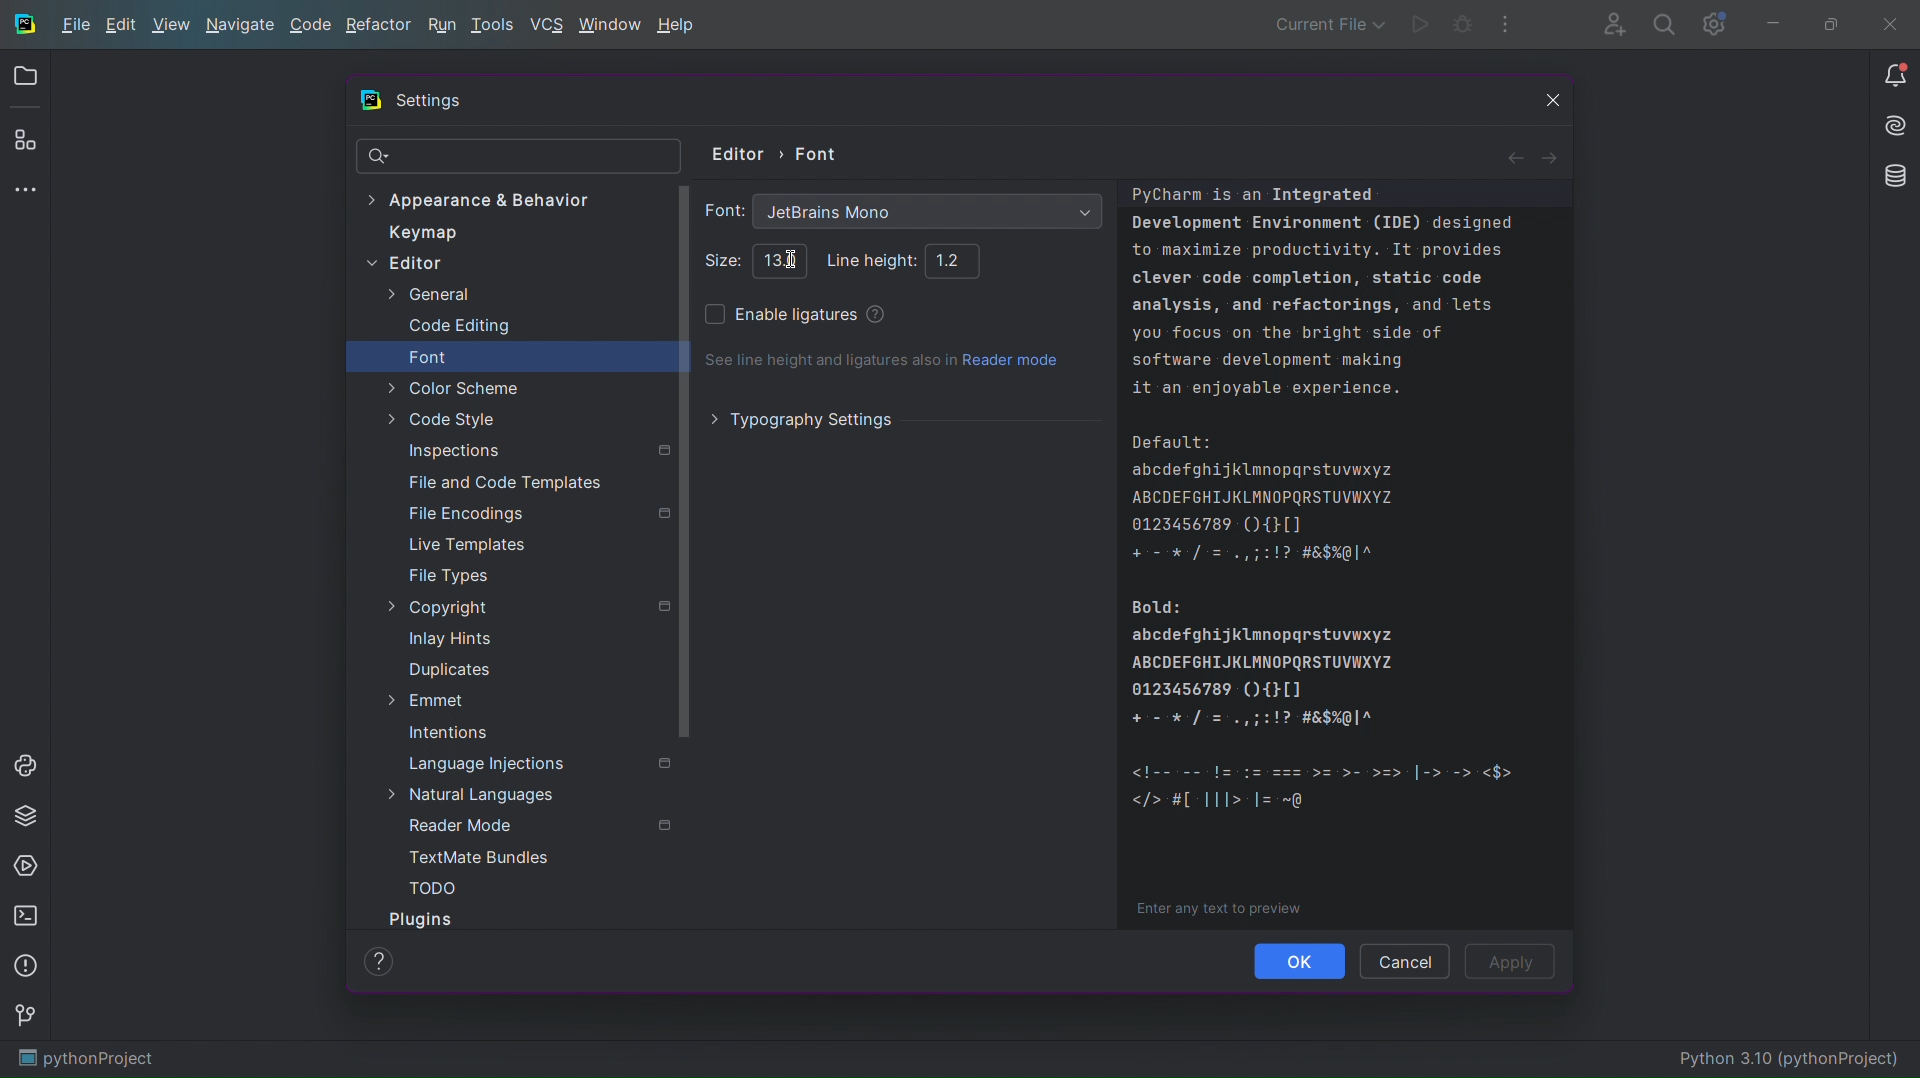 The height and width of the screenshot is (1078, 1920). Describe the element at coordinates (540, 763) in the screenshot. I see `Language Injections` at that location.